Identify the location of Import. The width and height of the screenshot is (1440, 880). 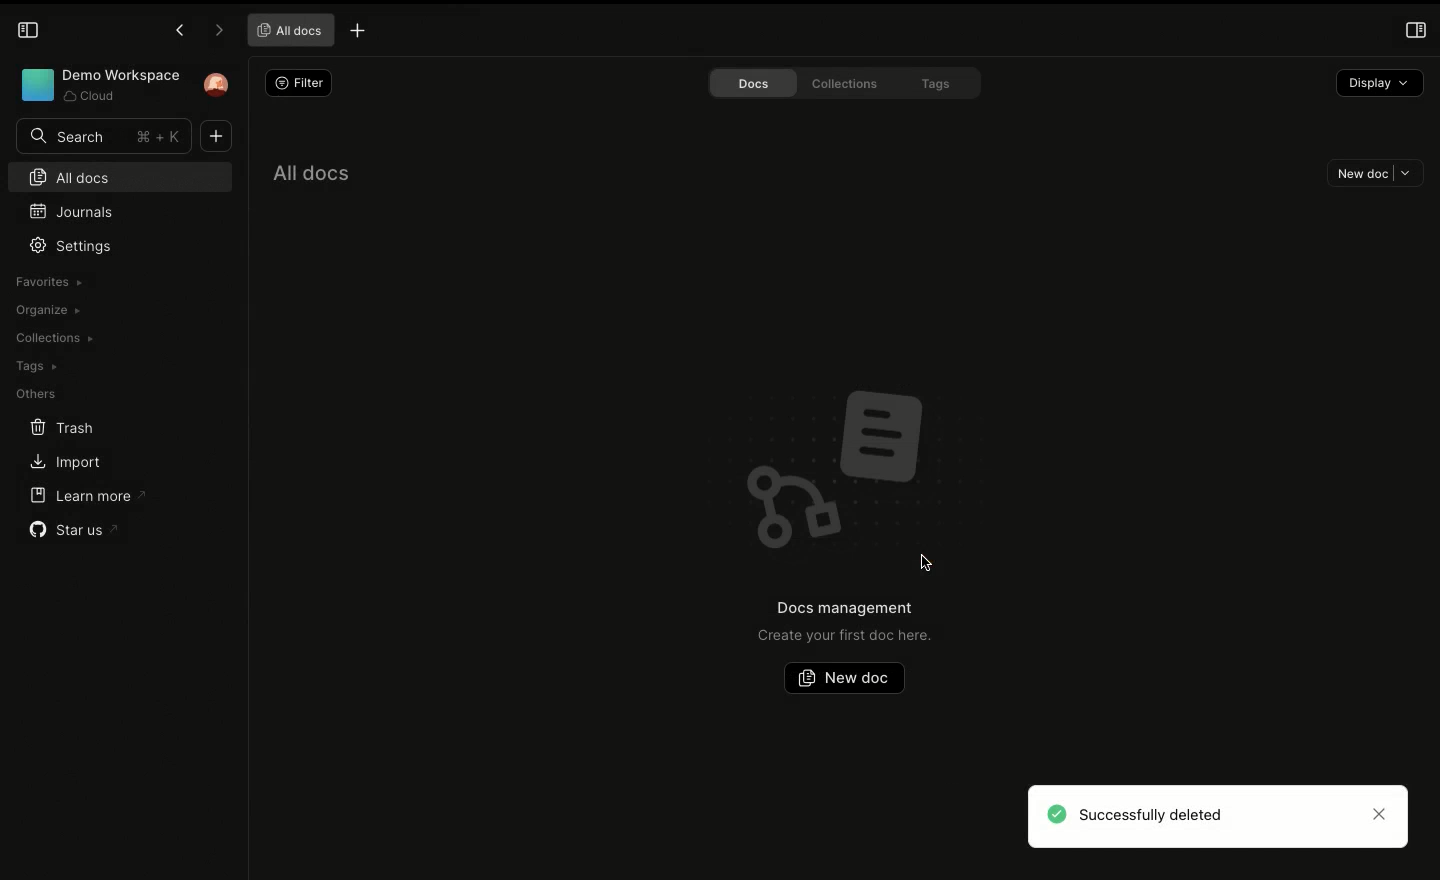
(65, 463).